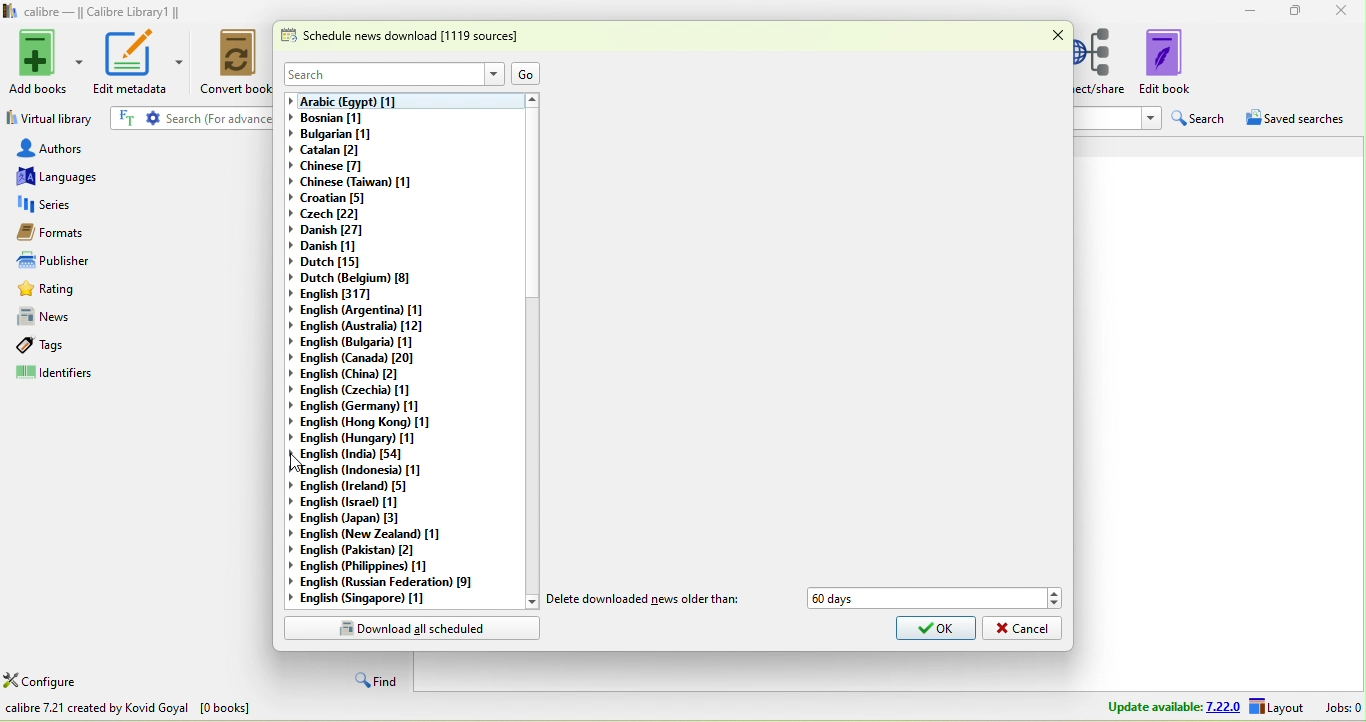 Image resolution: width=1366 pixels, height=722 pixels. I want to click on saved searches, so click(1296, 118).